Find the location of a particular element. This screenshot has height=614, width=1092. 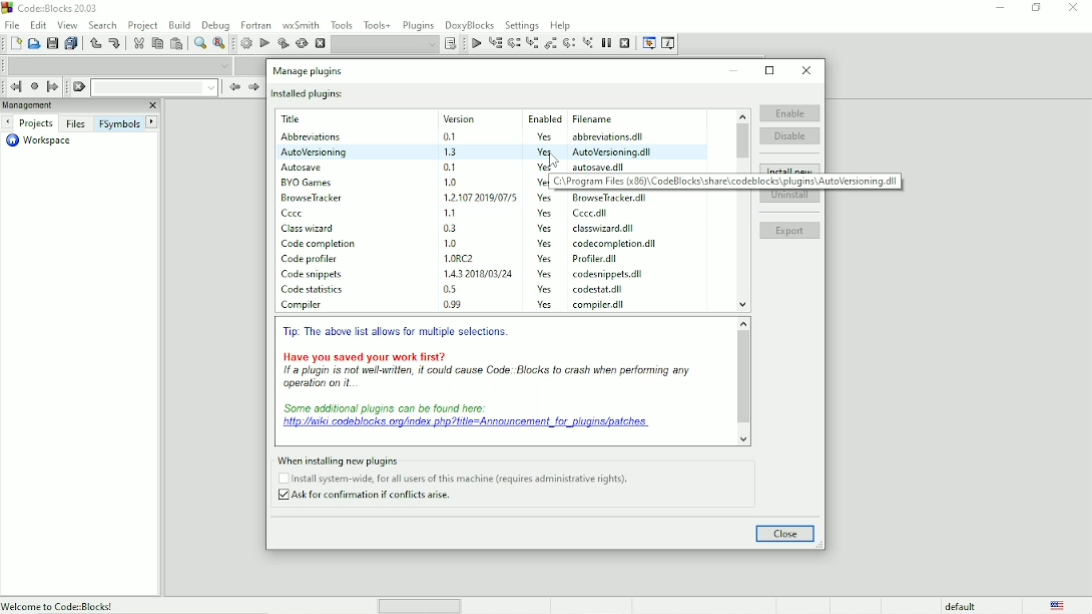

Yes is located at coordinates (544, 135).